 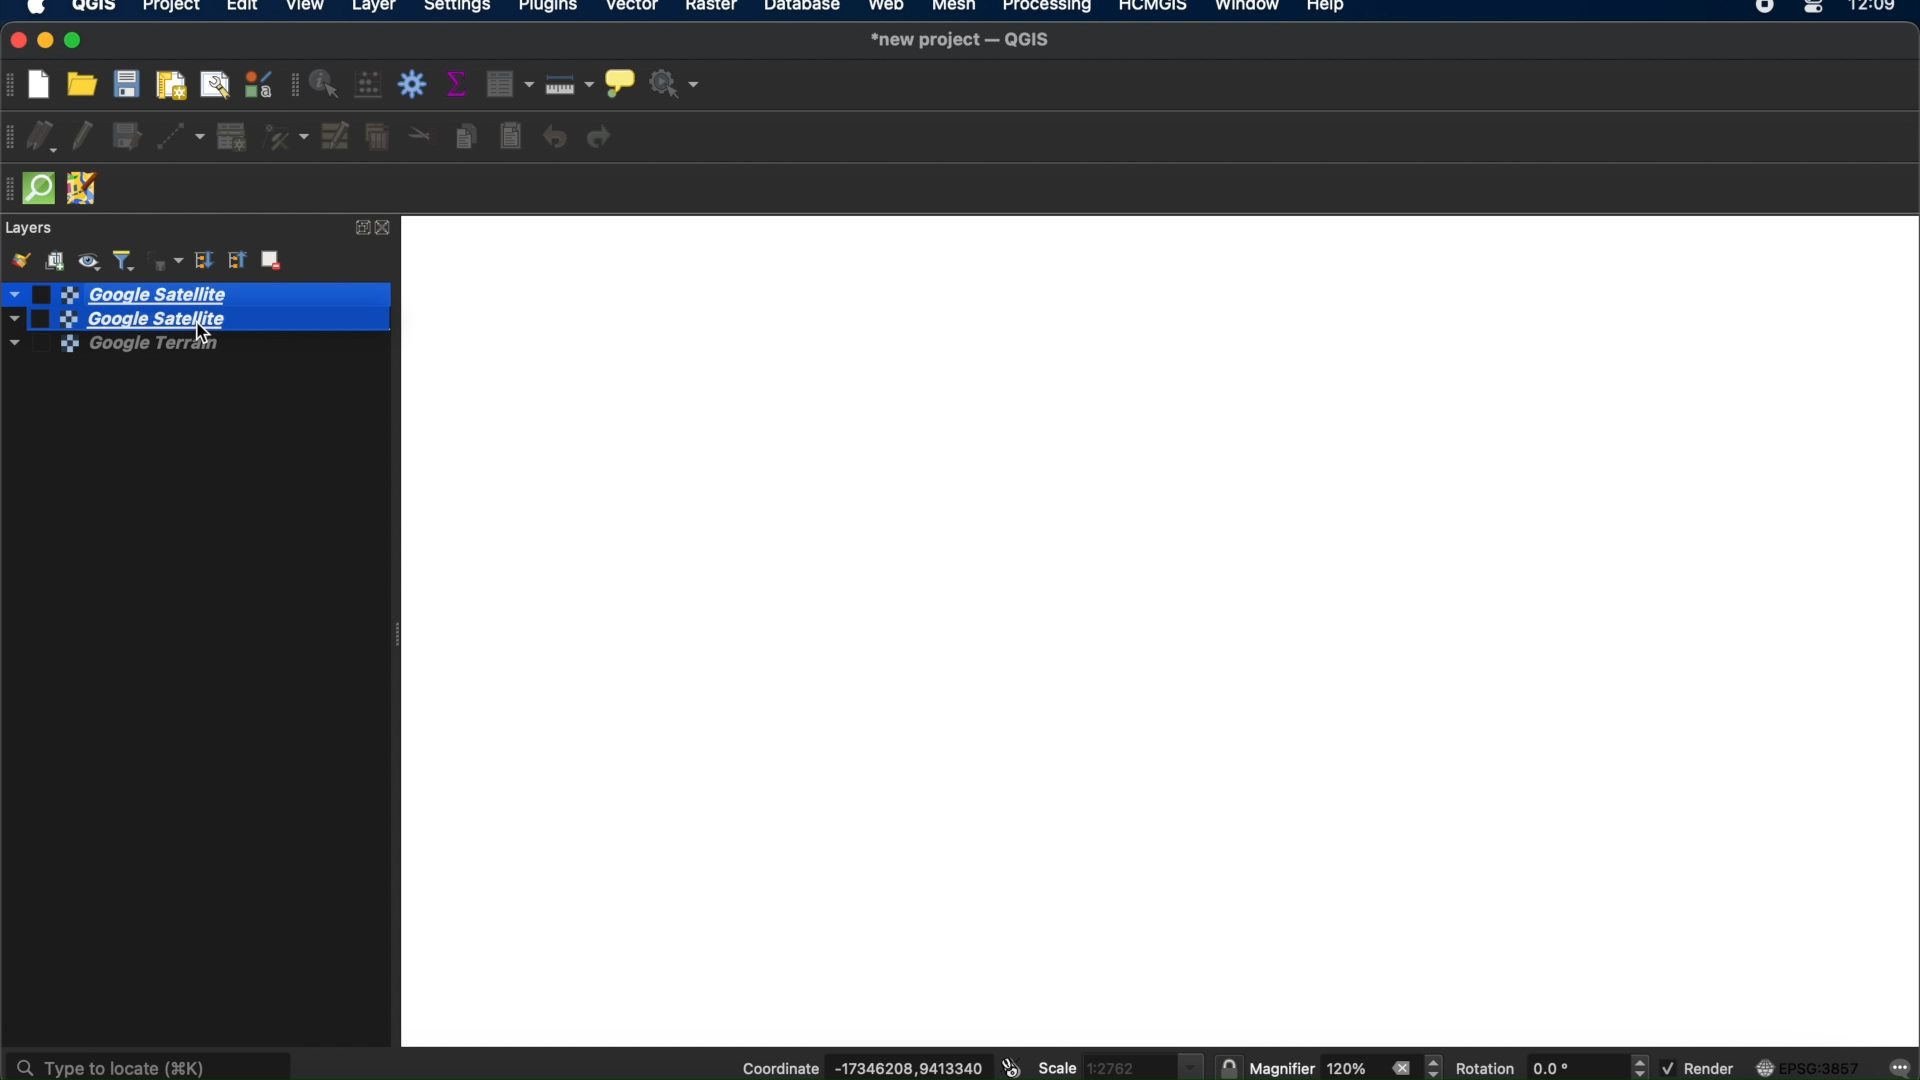 What do you see at coordinates (257, 85) in the screenshot?
I see `style manager` at bounding box center [257, 85].